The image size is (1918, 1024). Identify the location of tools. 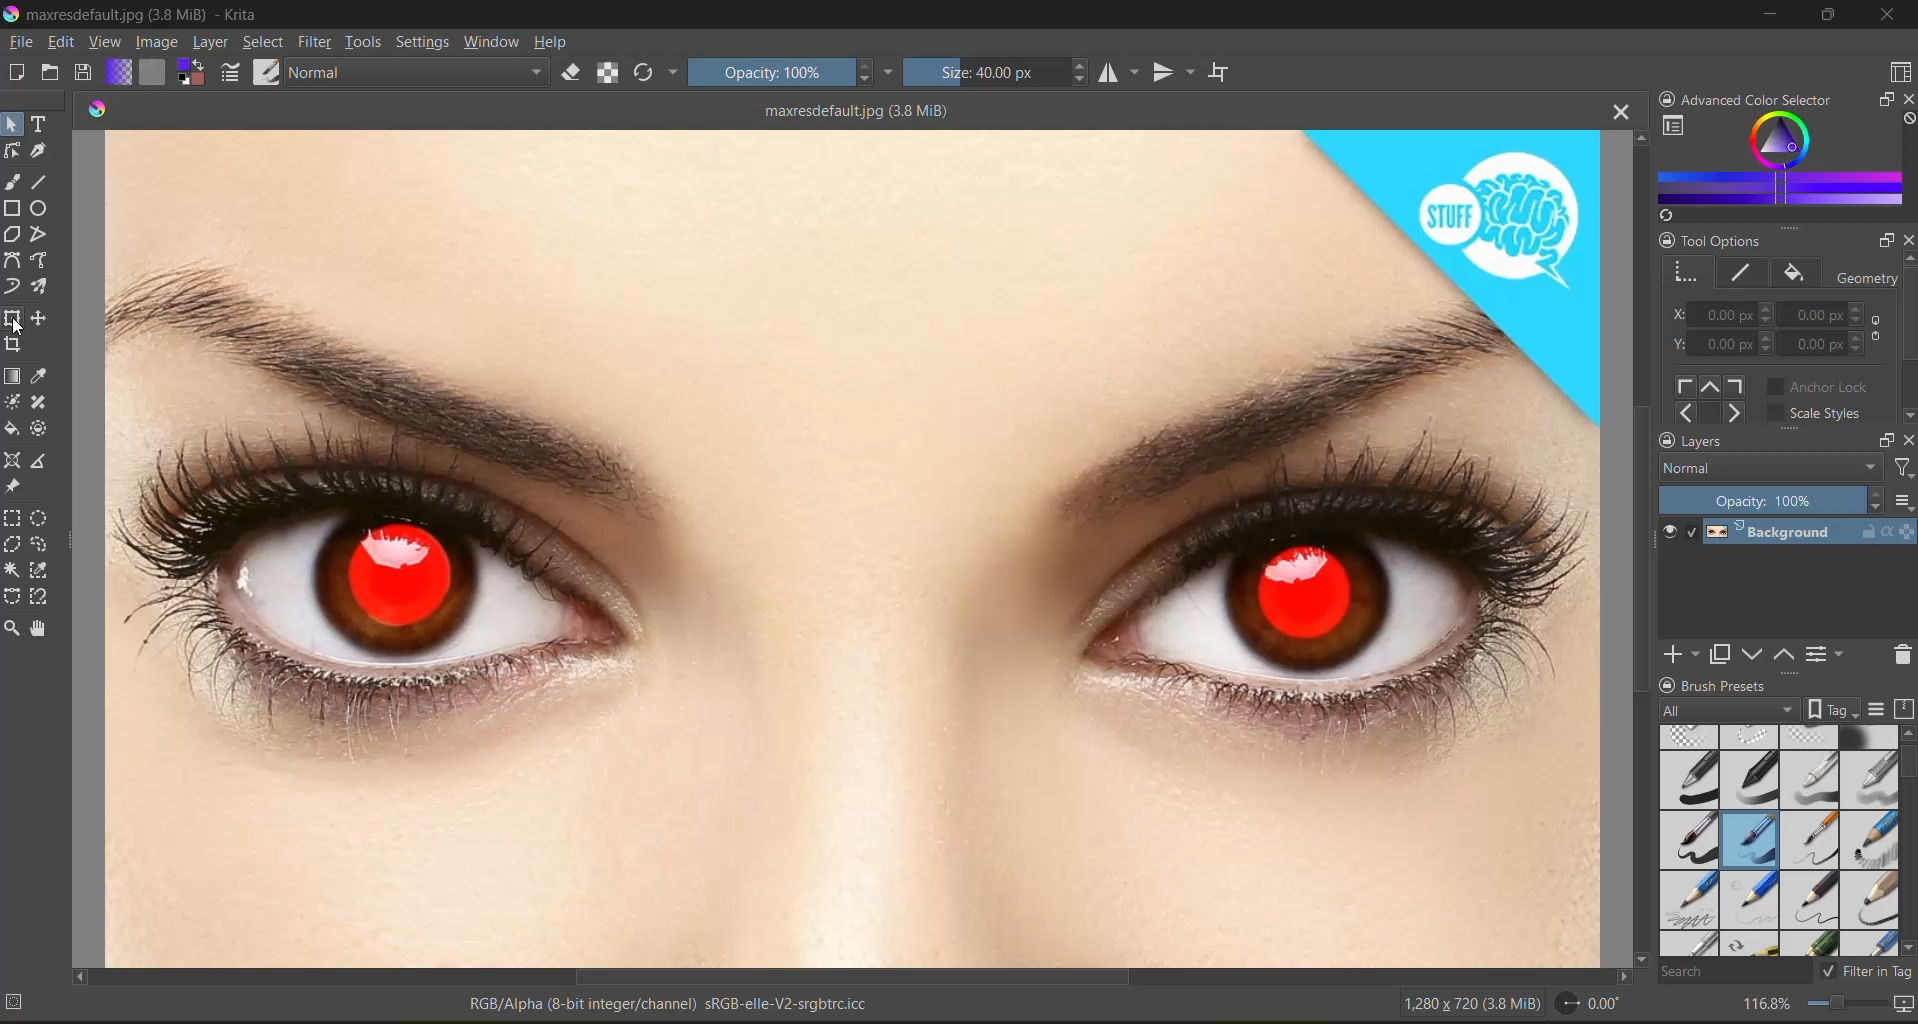
(367, 42).